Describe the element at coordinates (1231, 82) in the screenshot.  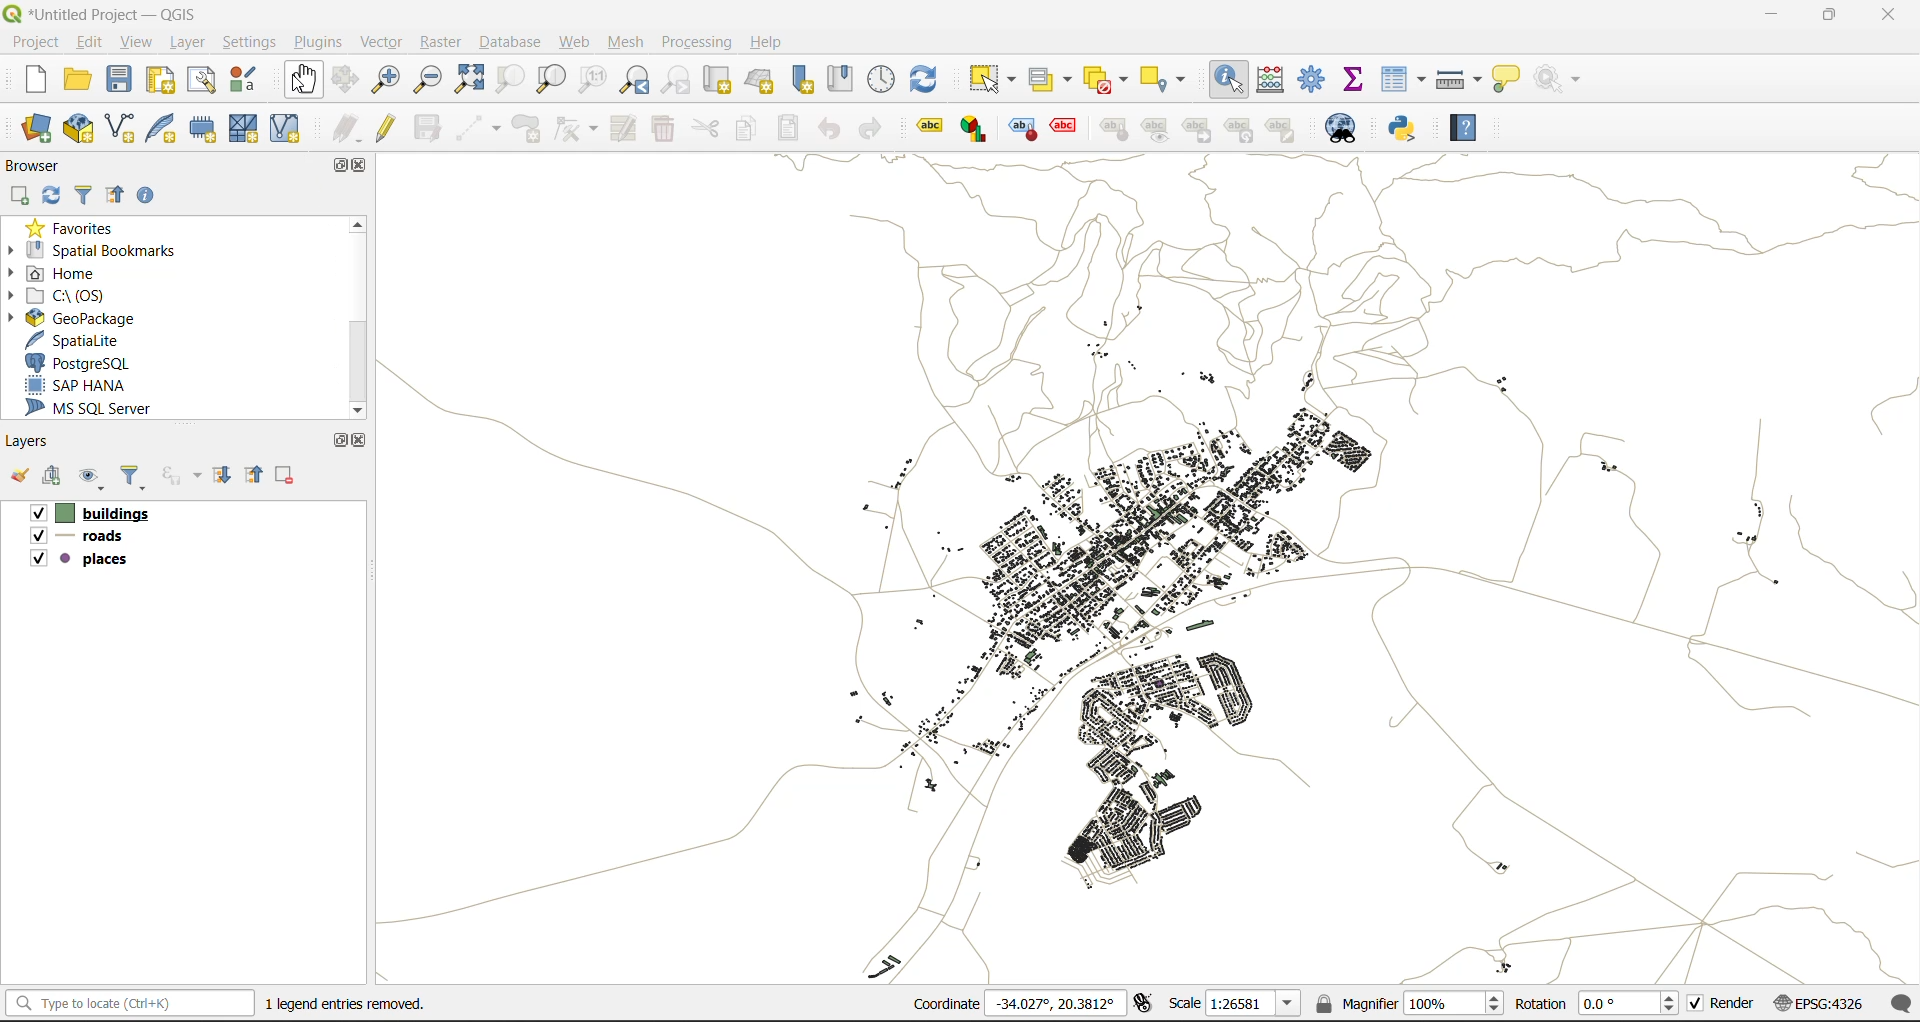
I see `identify features` at that location.